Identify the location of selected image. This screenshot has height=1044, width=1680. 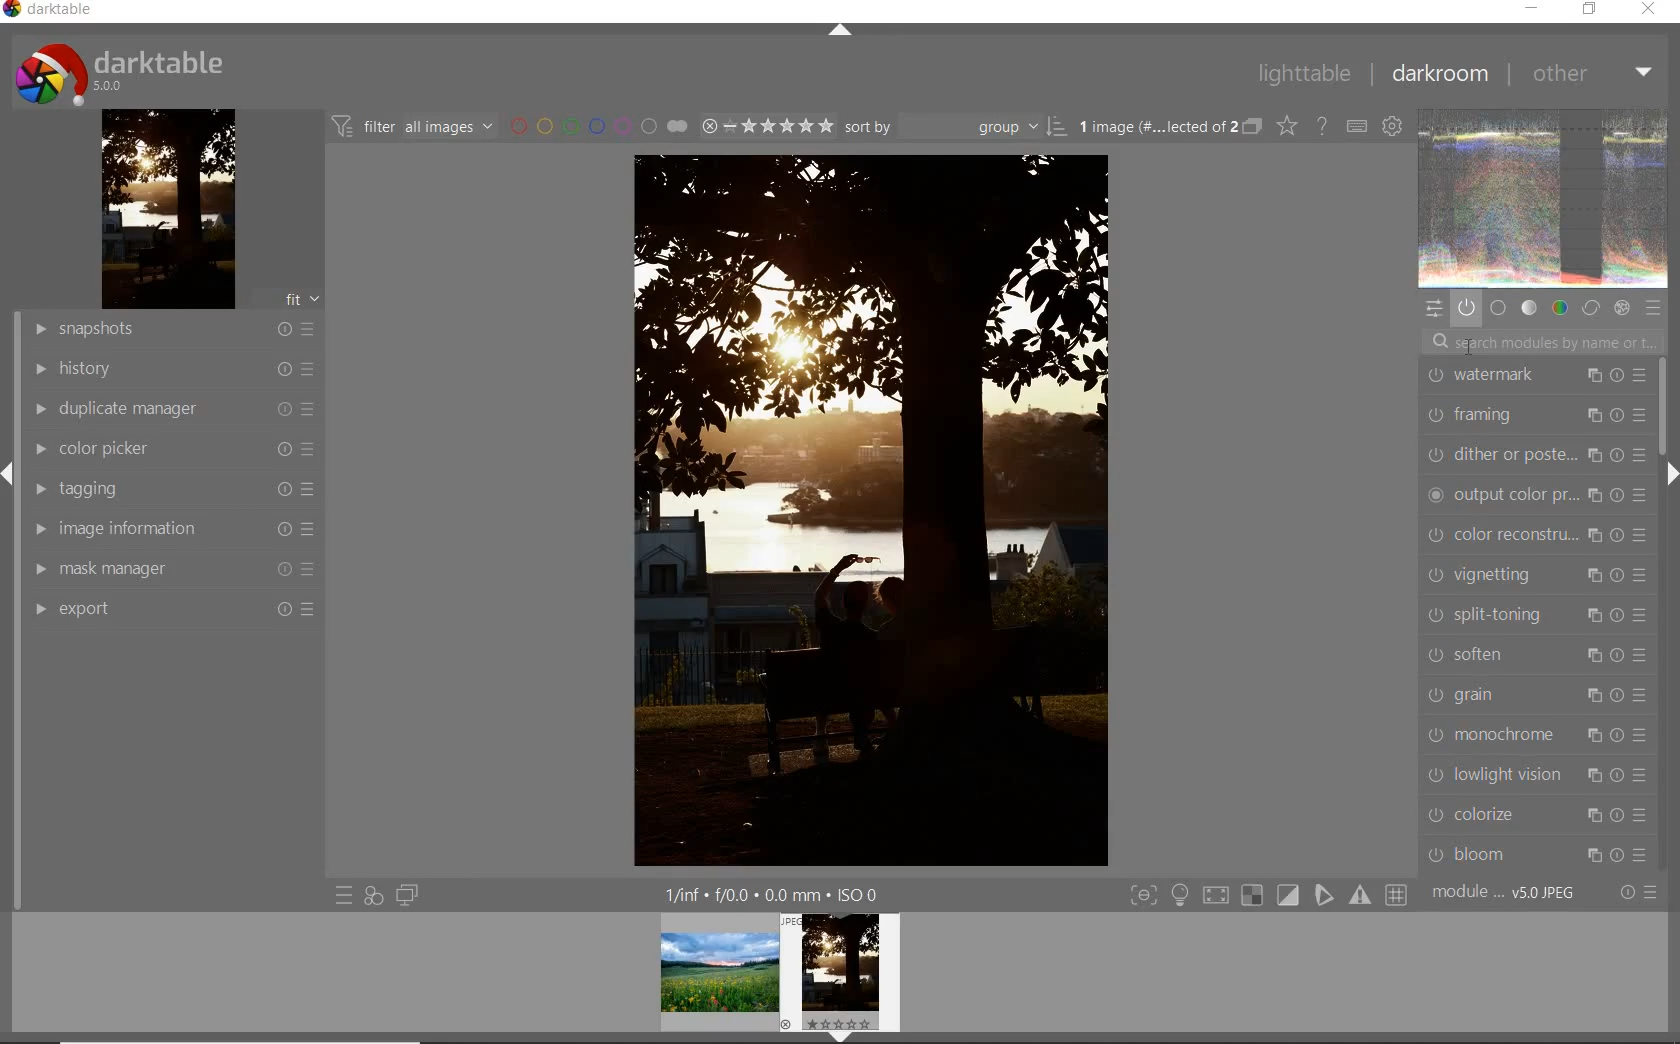
(849, 512).